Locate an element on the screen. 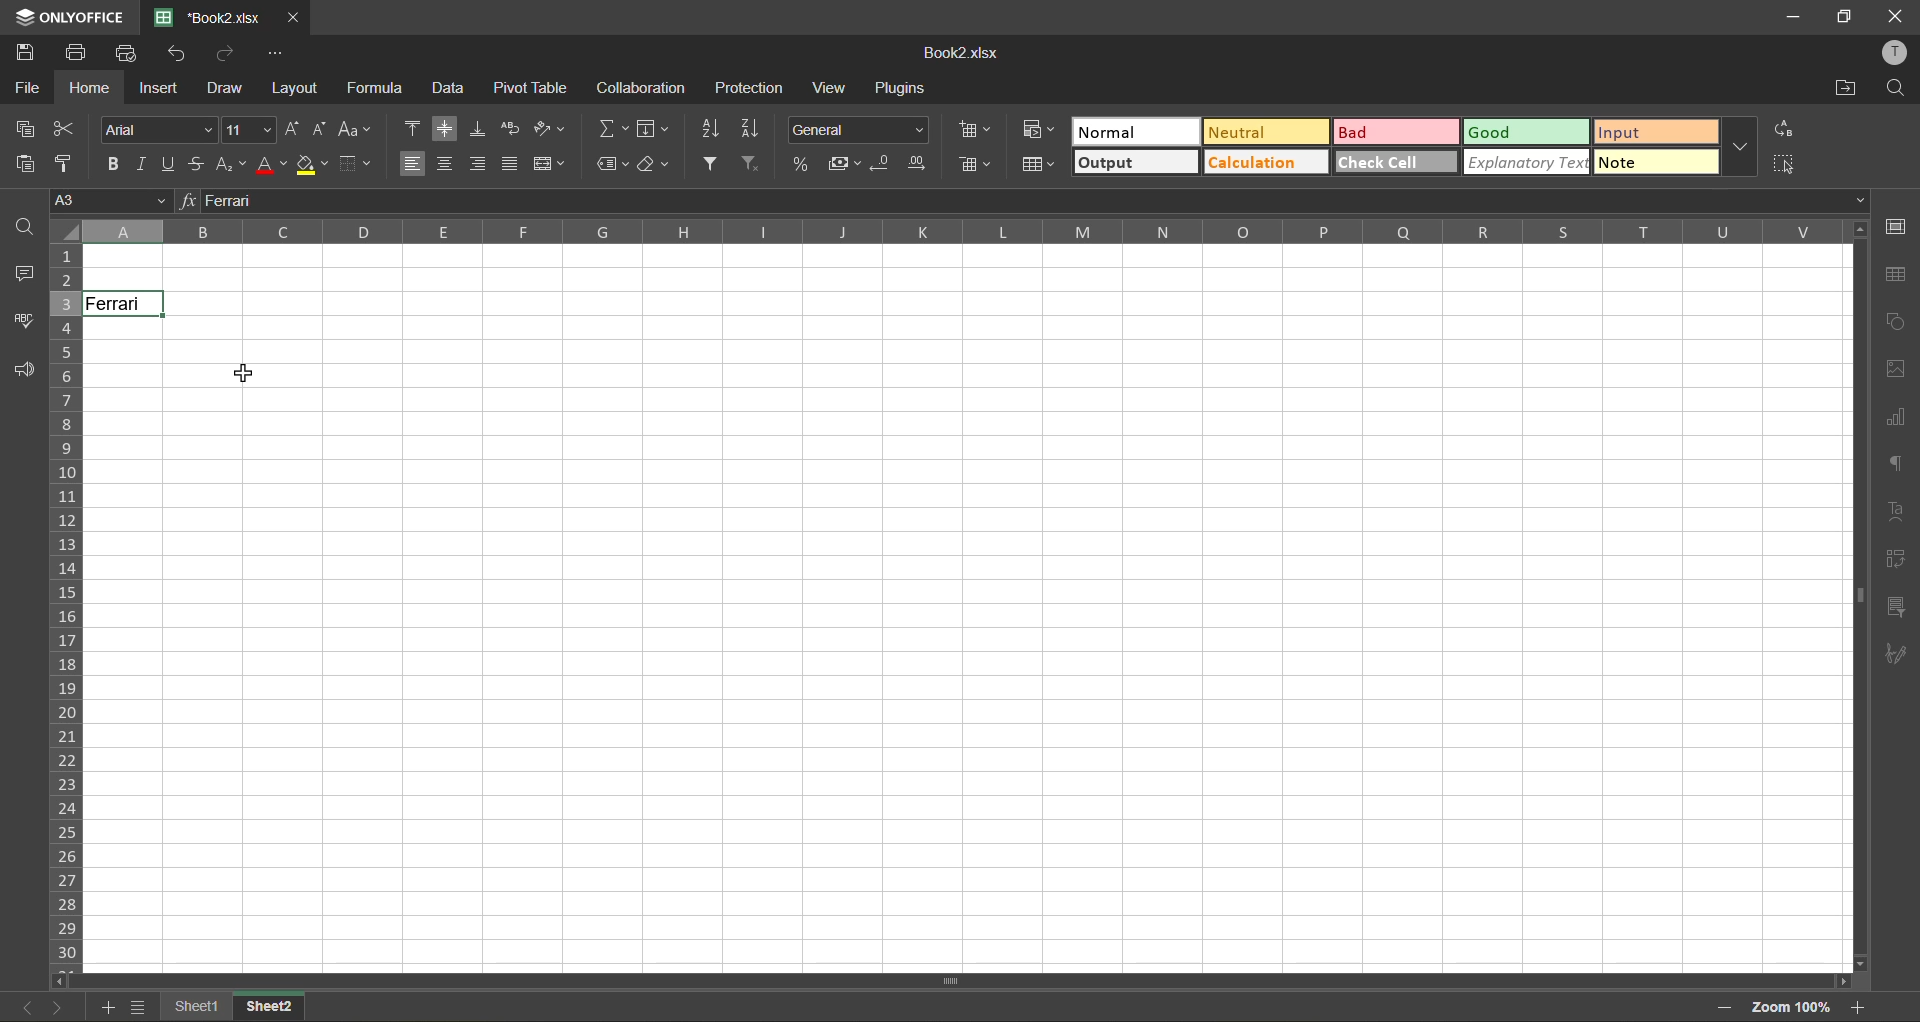 The height and width of the screenshot is (1022, 1920). good is located at coordinates (1529, 134).